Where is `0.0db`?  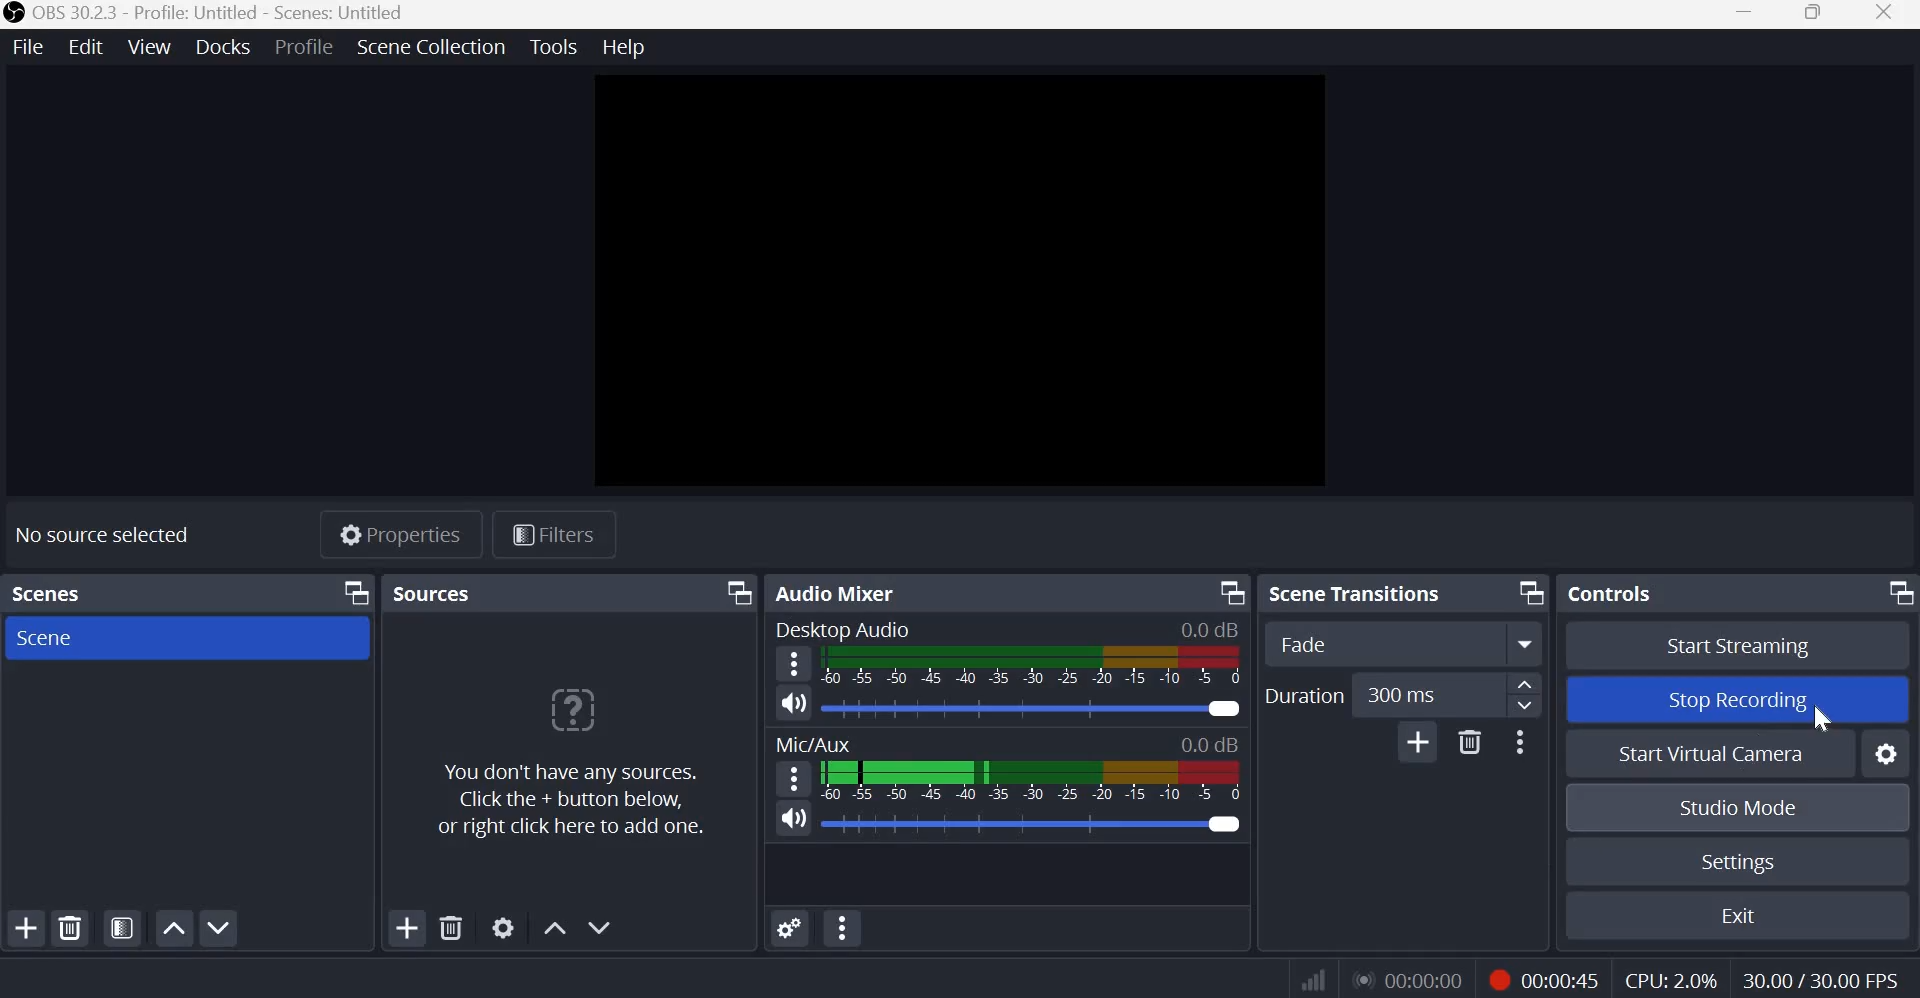
0.0db is located at coordinates (1212, 628).